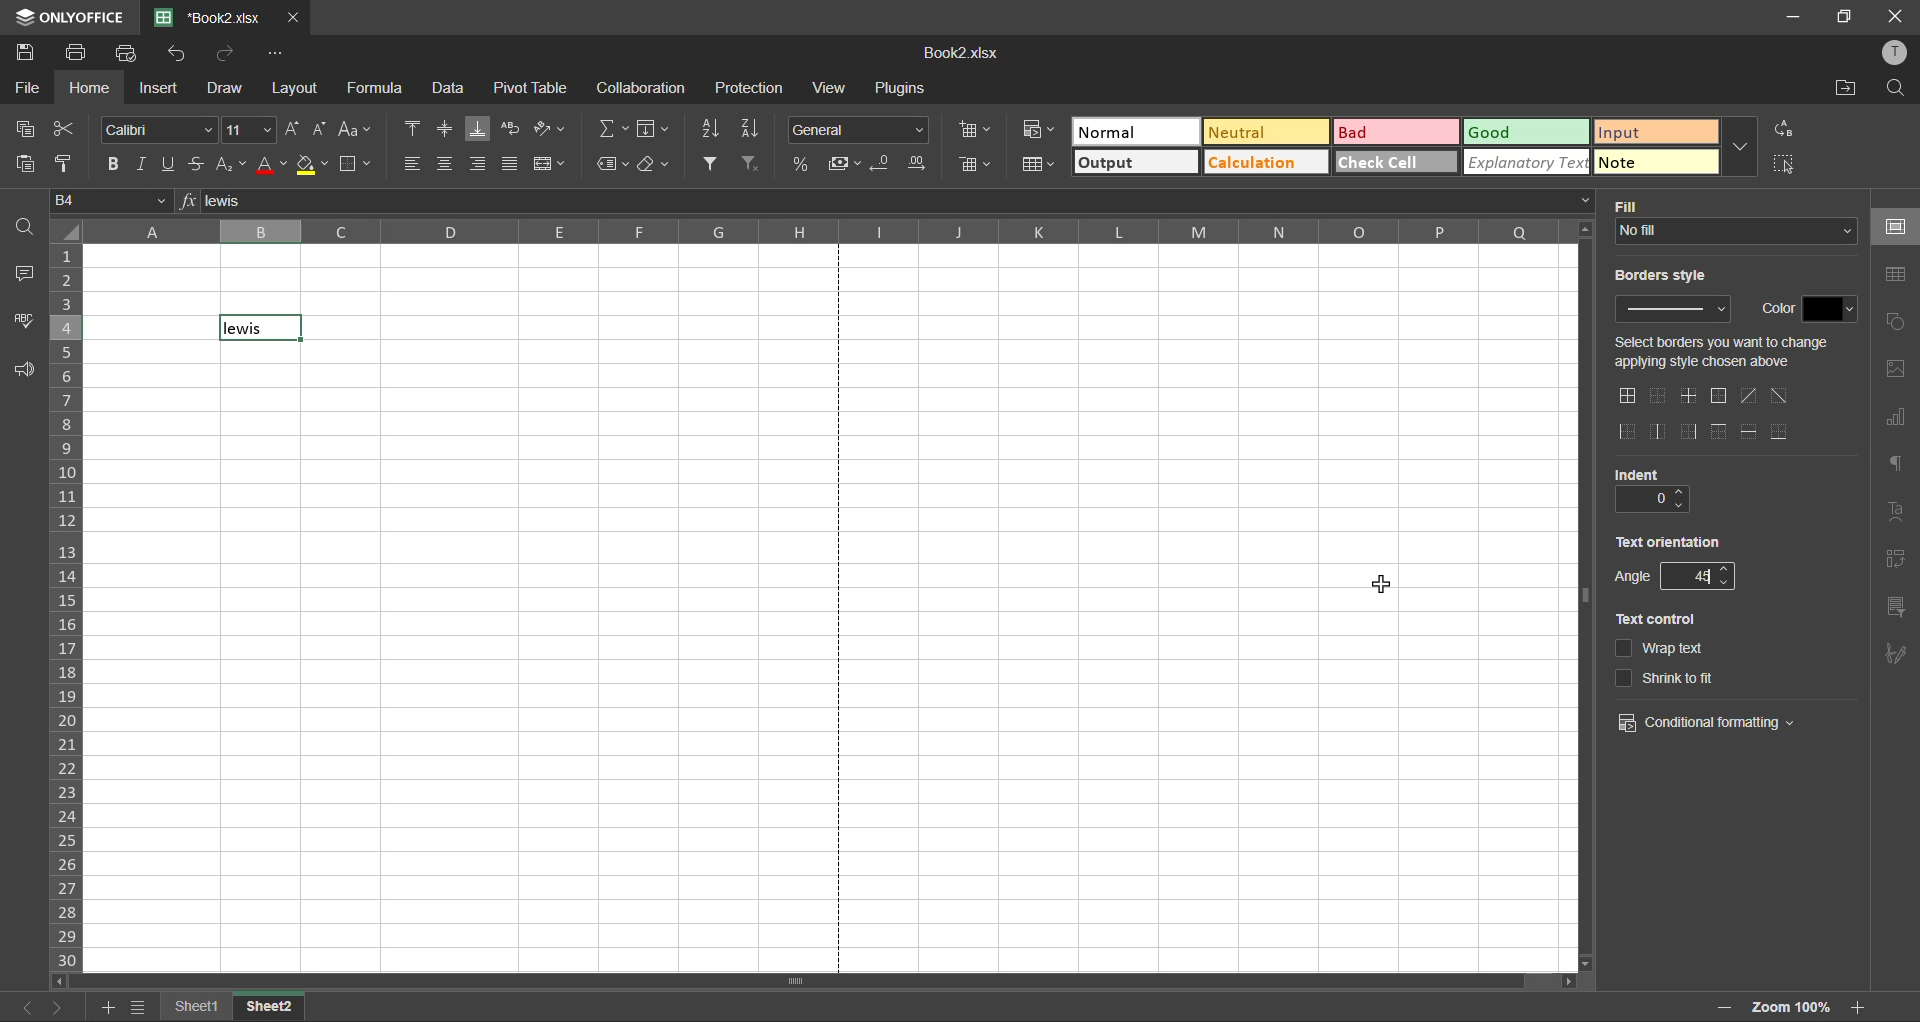 Image resolution: width=1920 pixels, height=1022 pixels. Describe the element at coordinates (1586, 230) in the screenshot. I see `move up` at that location.